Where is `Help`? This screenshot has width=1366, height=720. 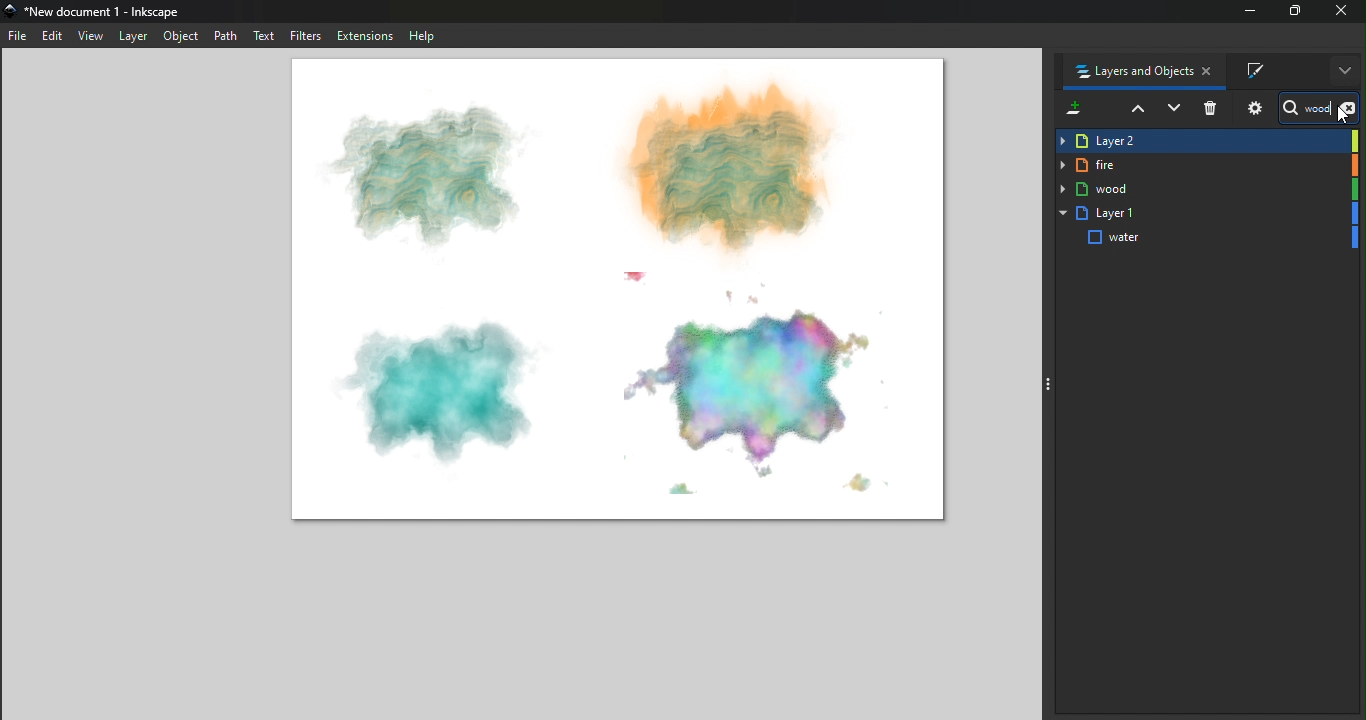 Help is located at coordinates (422, 35).